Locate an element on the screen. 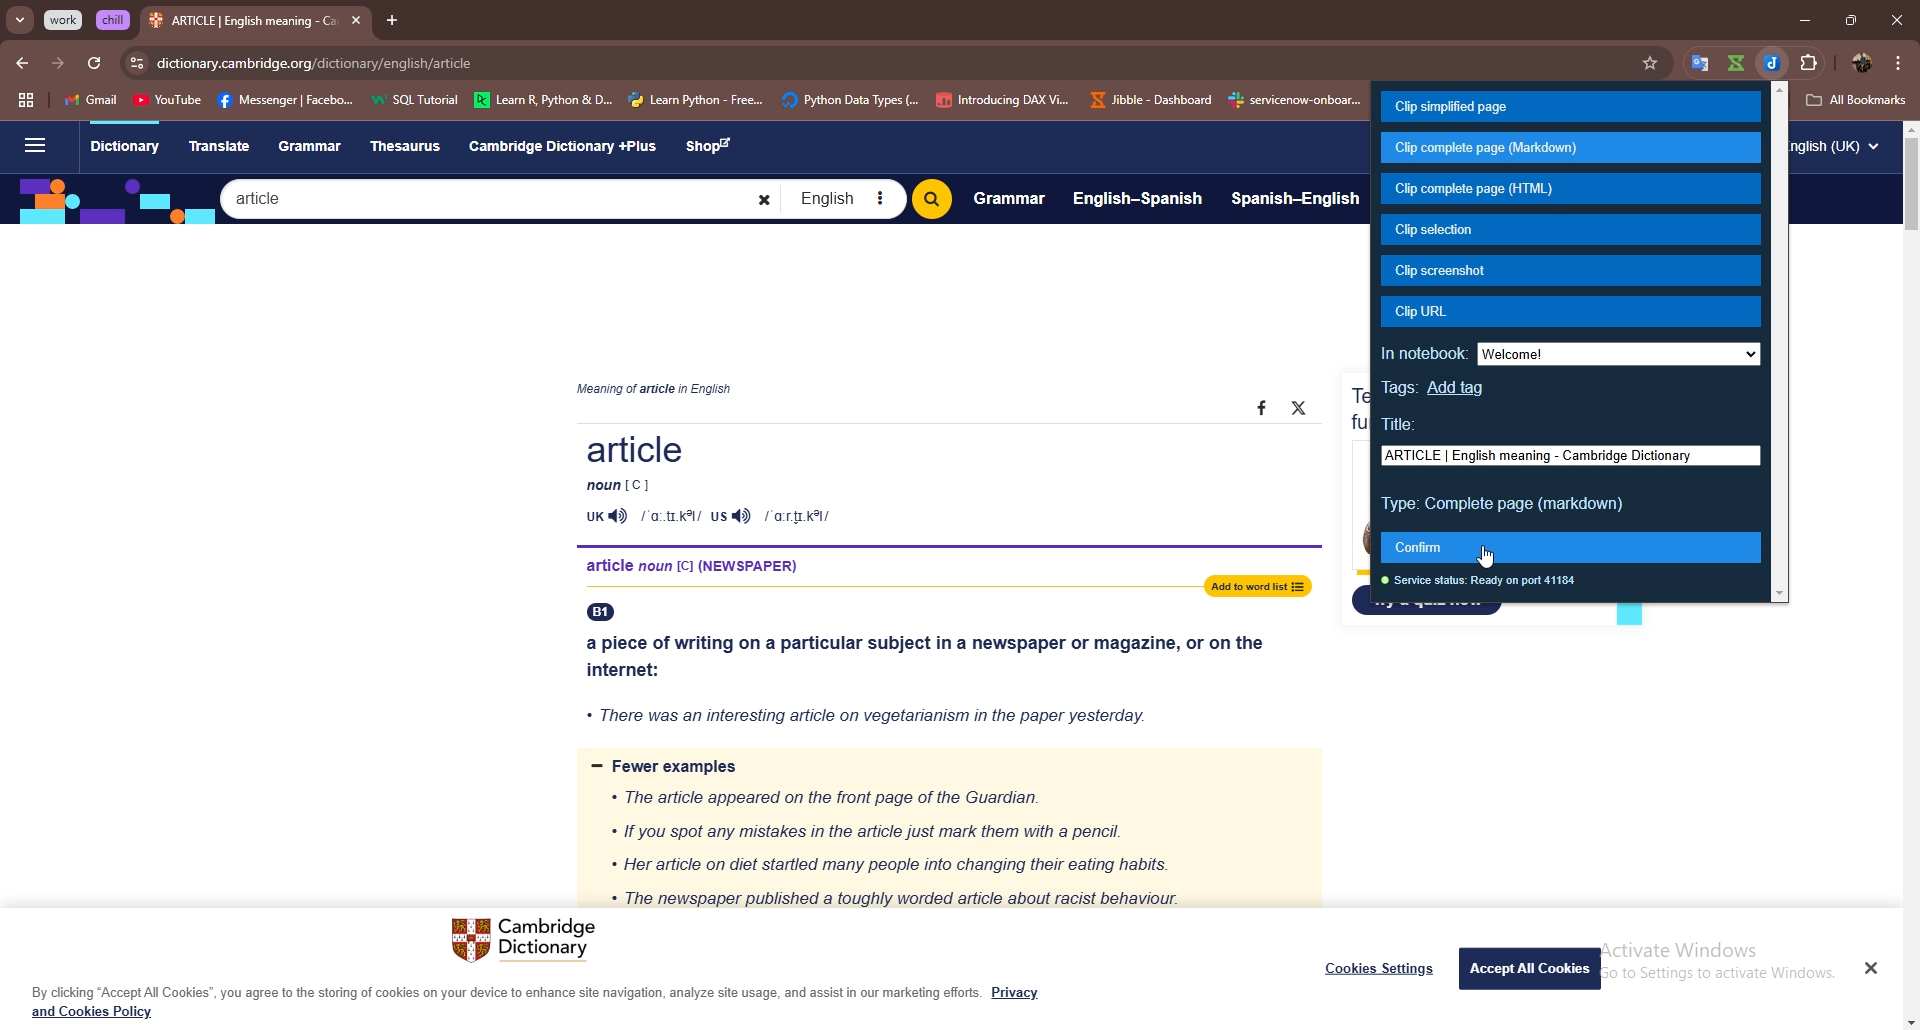 The width and height of the screenshot is (1920, 1030). clip simplified page is located at coordinates (1570, 106).